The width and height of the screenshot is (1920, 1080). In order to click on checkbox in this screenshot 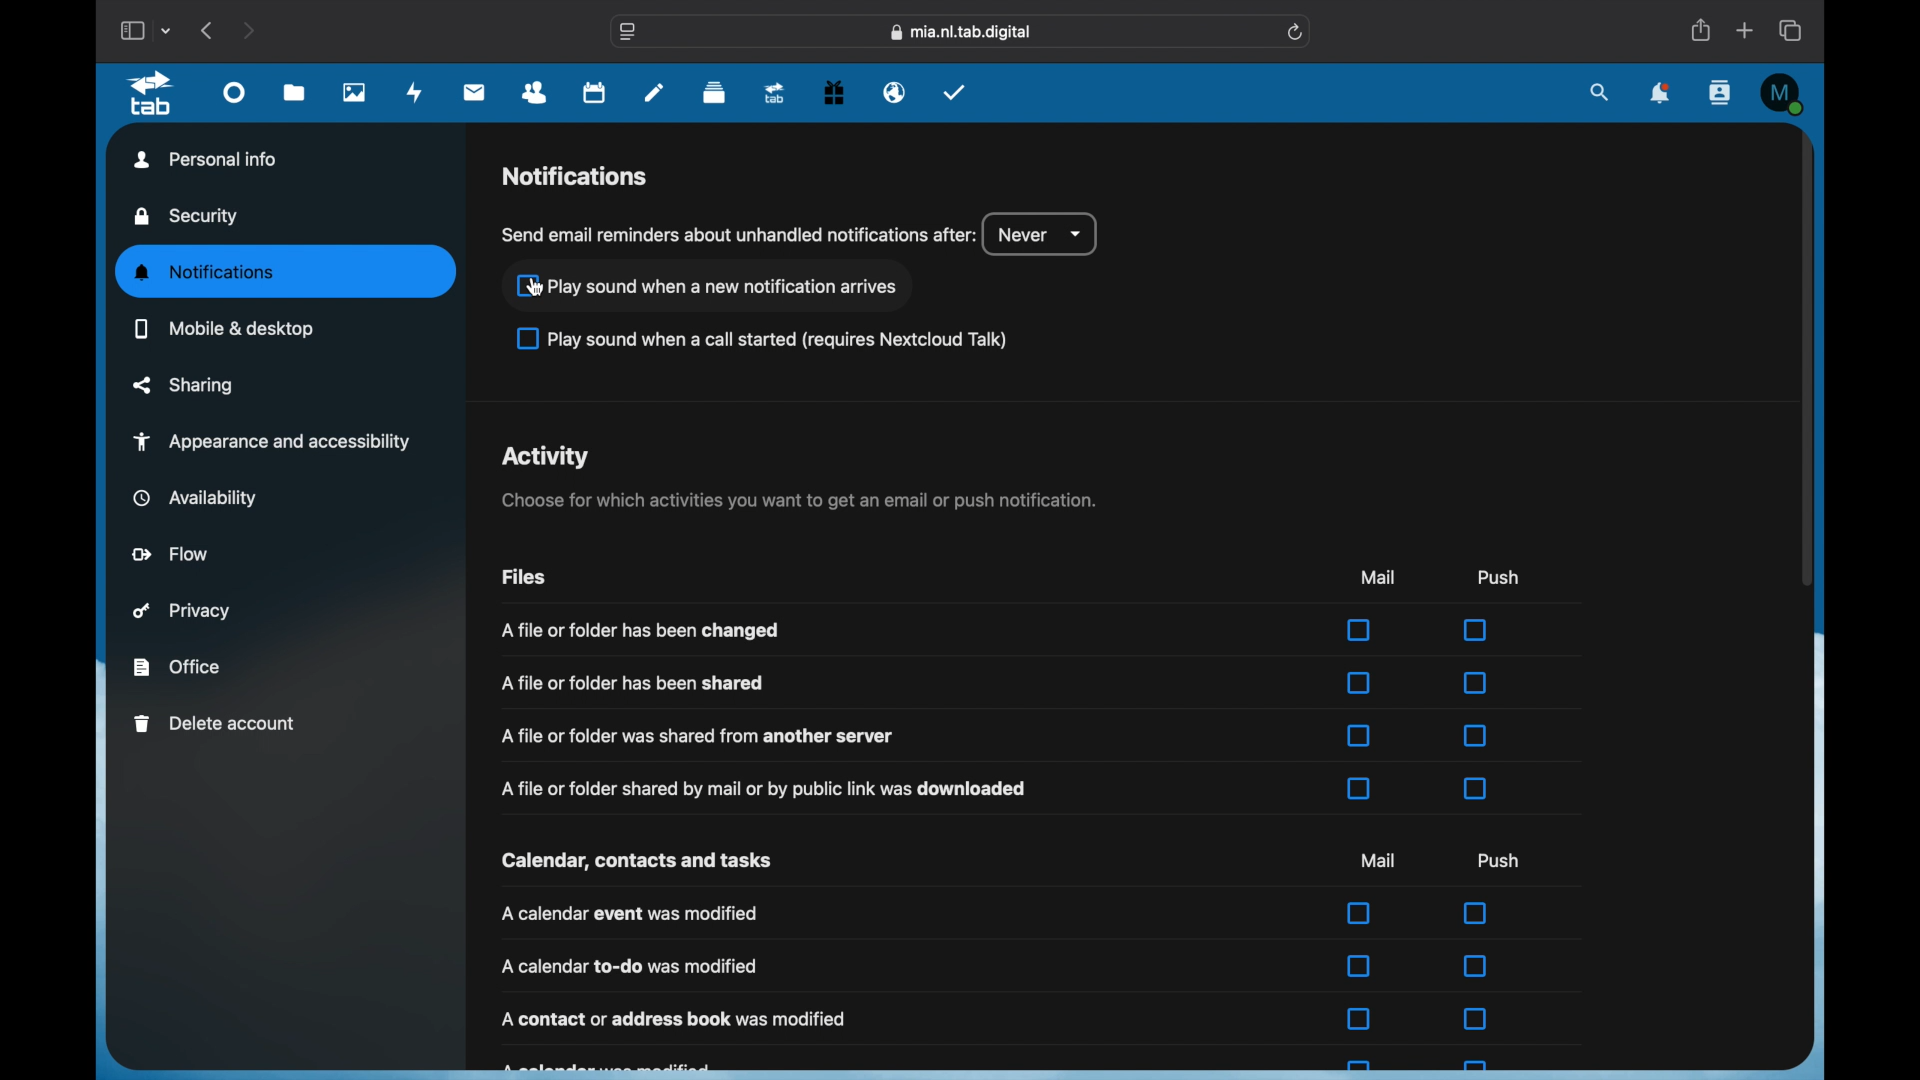, I will do `click(1360, 682)`.